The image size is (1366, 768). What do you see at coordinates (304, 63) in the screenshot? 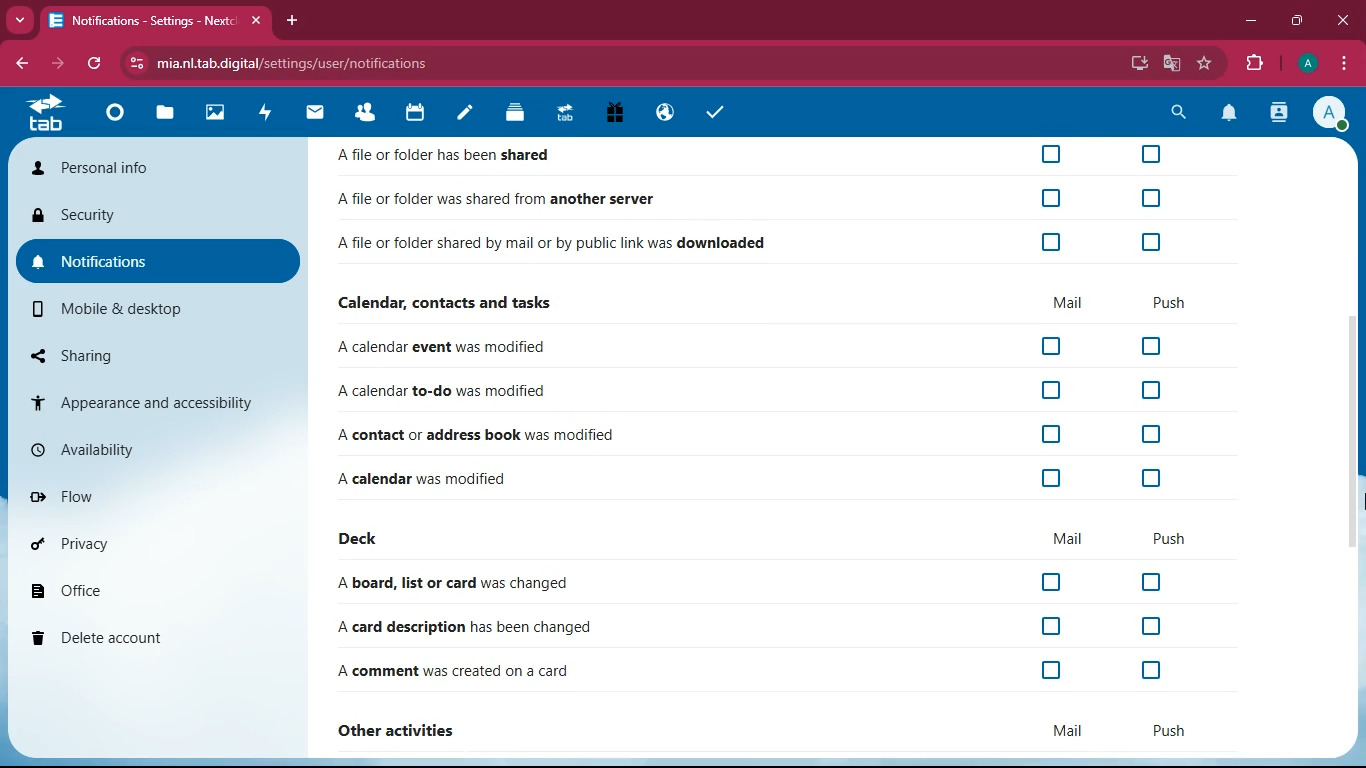
I see `mia.nl.tab.digital/settings/user/notifications` at bounding box center [304, 63].